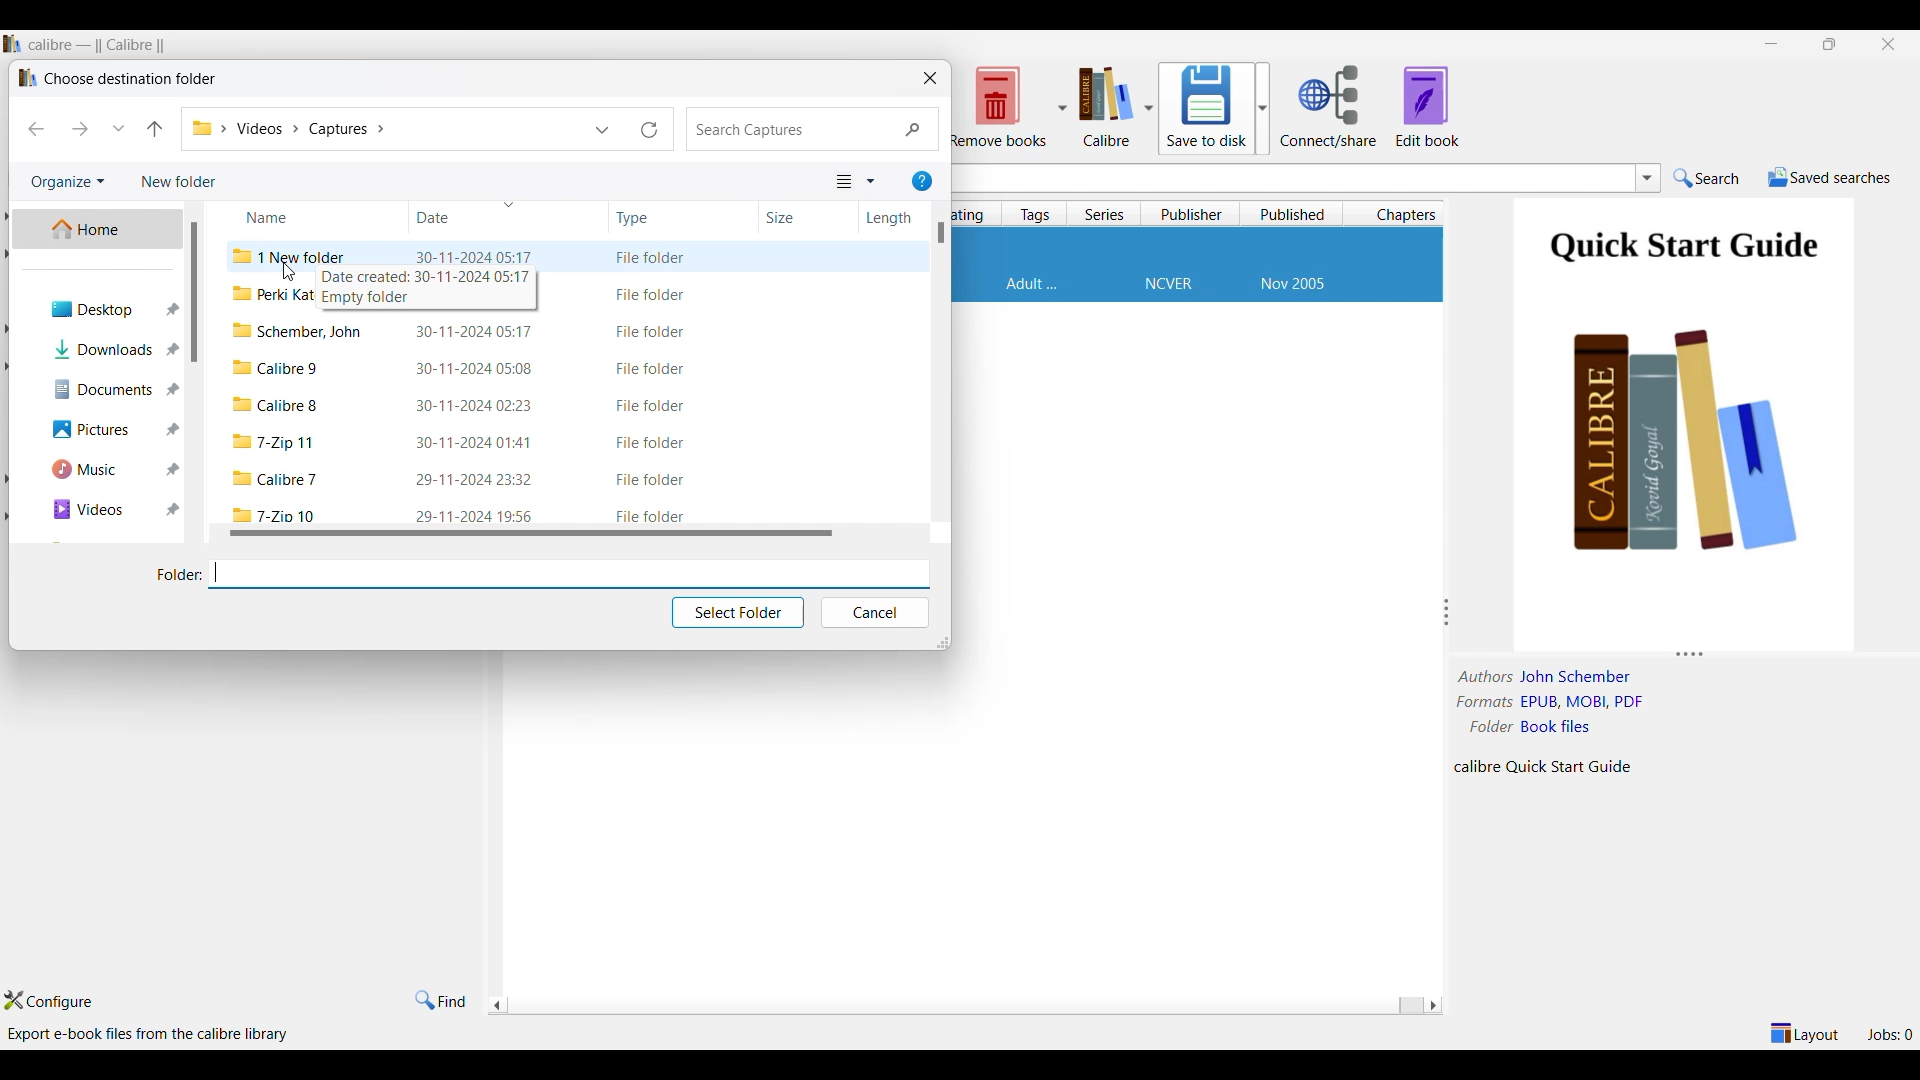 This screenshot has height=1080, width=1920. Describe the element at coordinates (36, 129) in the screenshot. I see `Go back` at that location.